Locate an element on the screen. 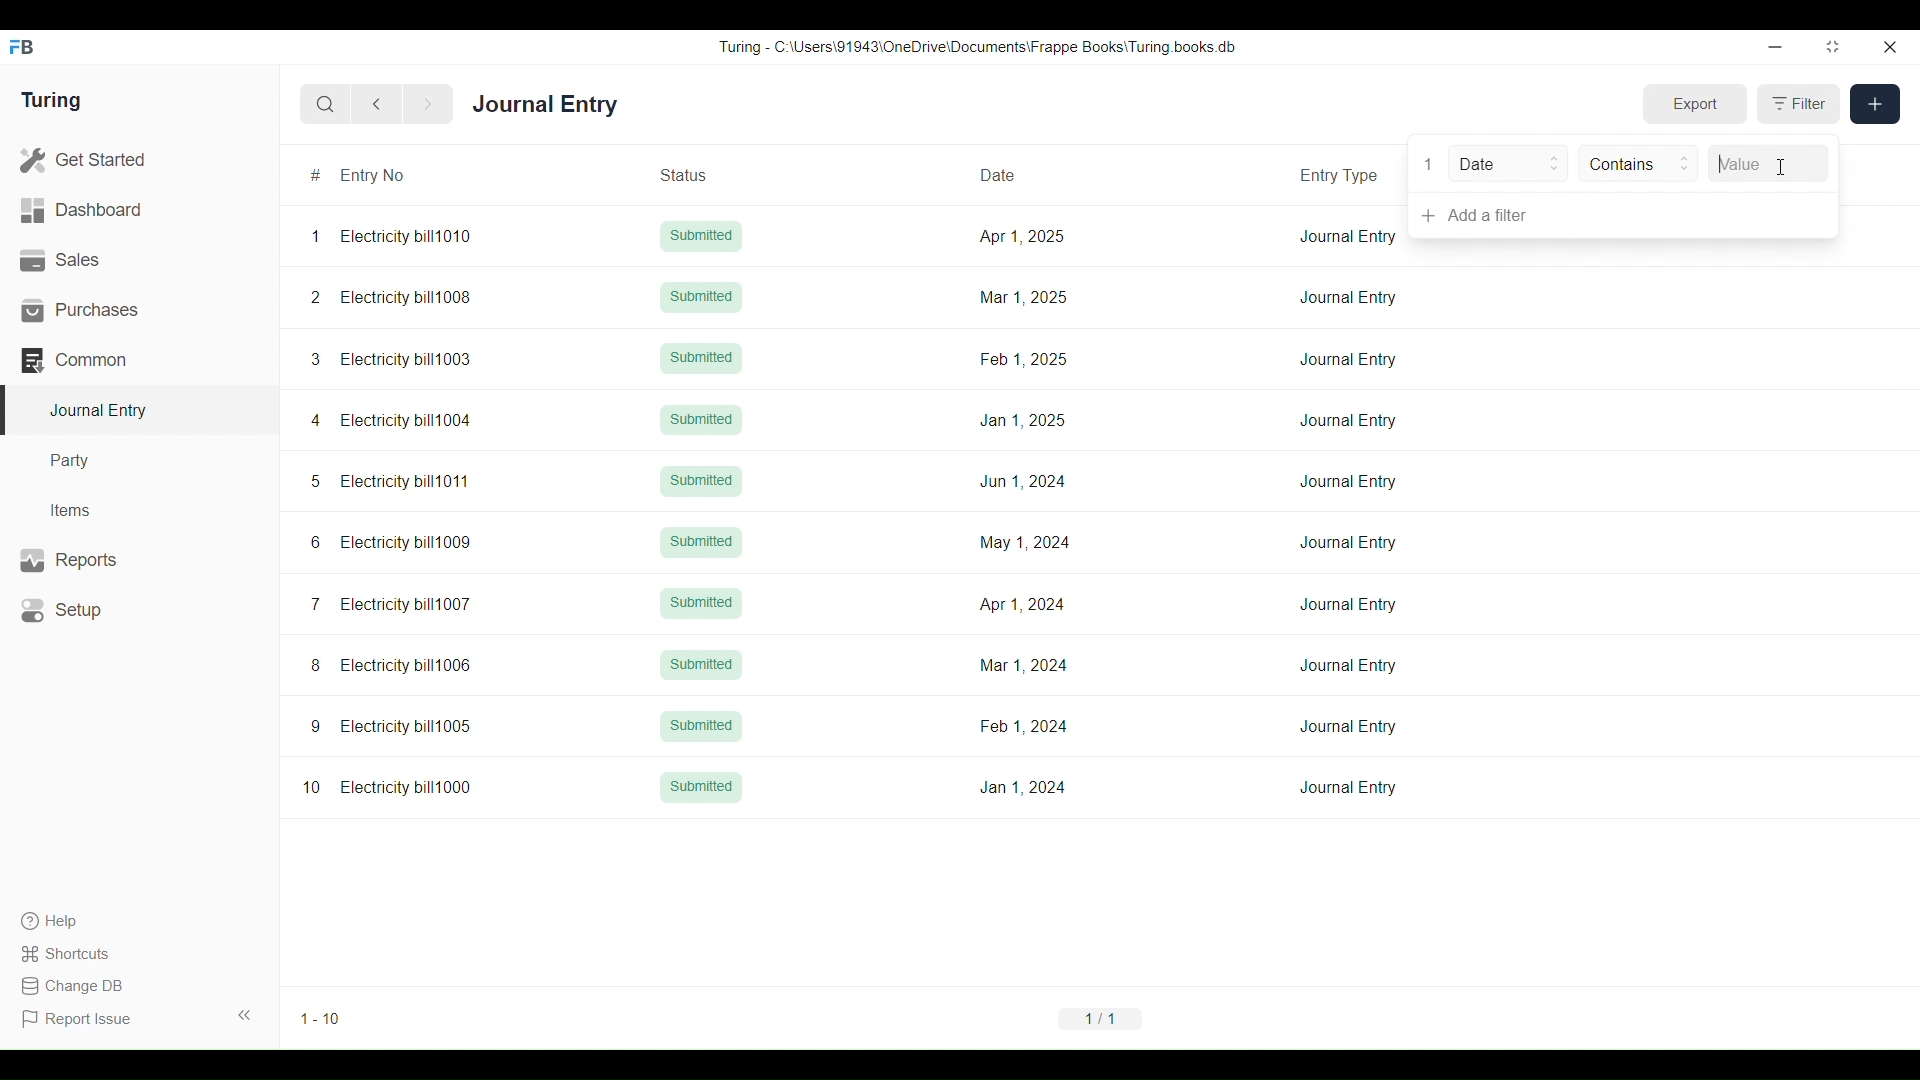  Date is located at coordinates (1022, 173).